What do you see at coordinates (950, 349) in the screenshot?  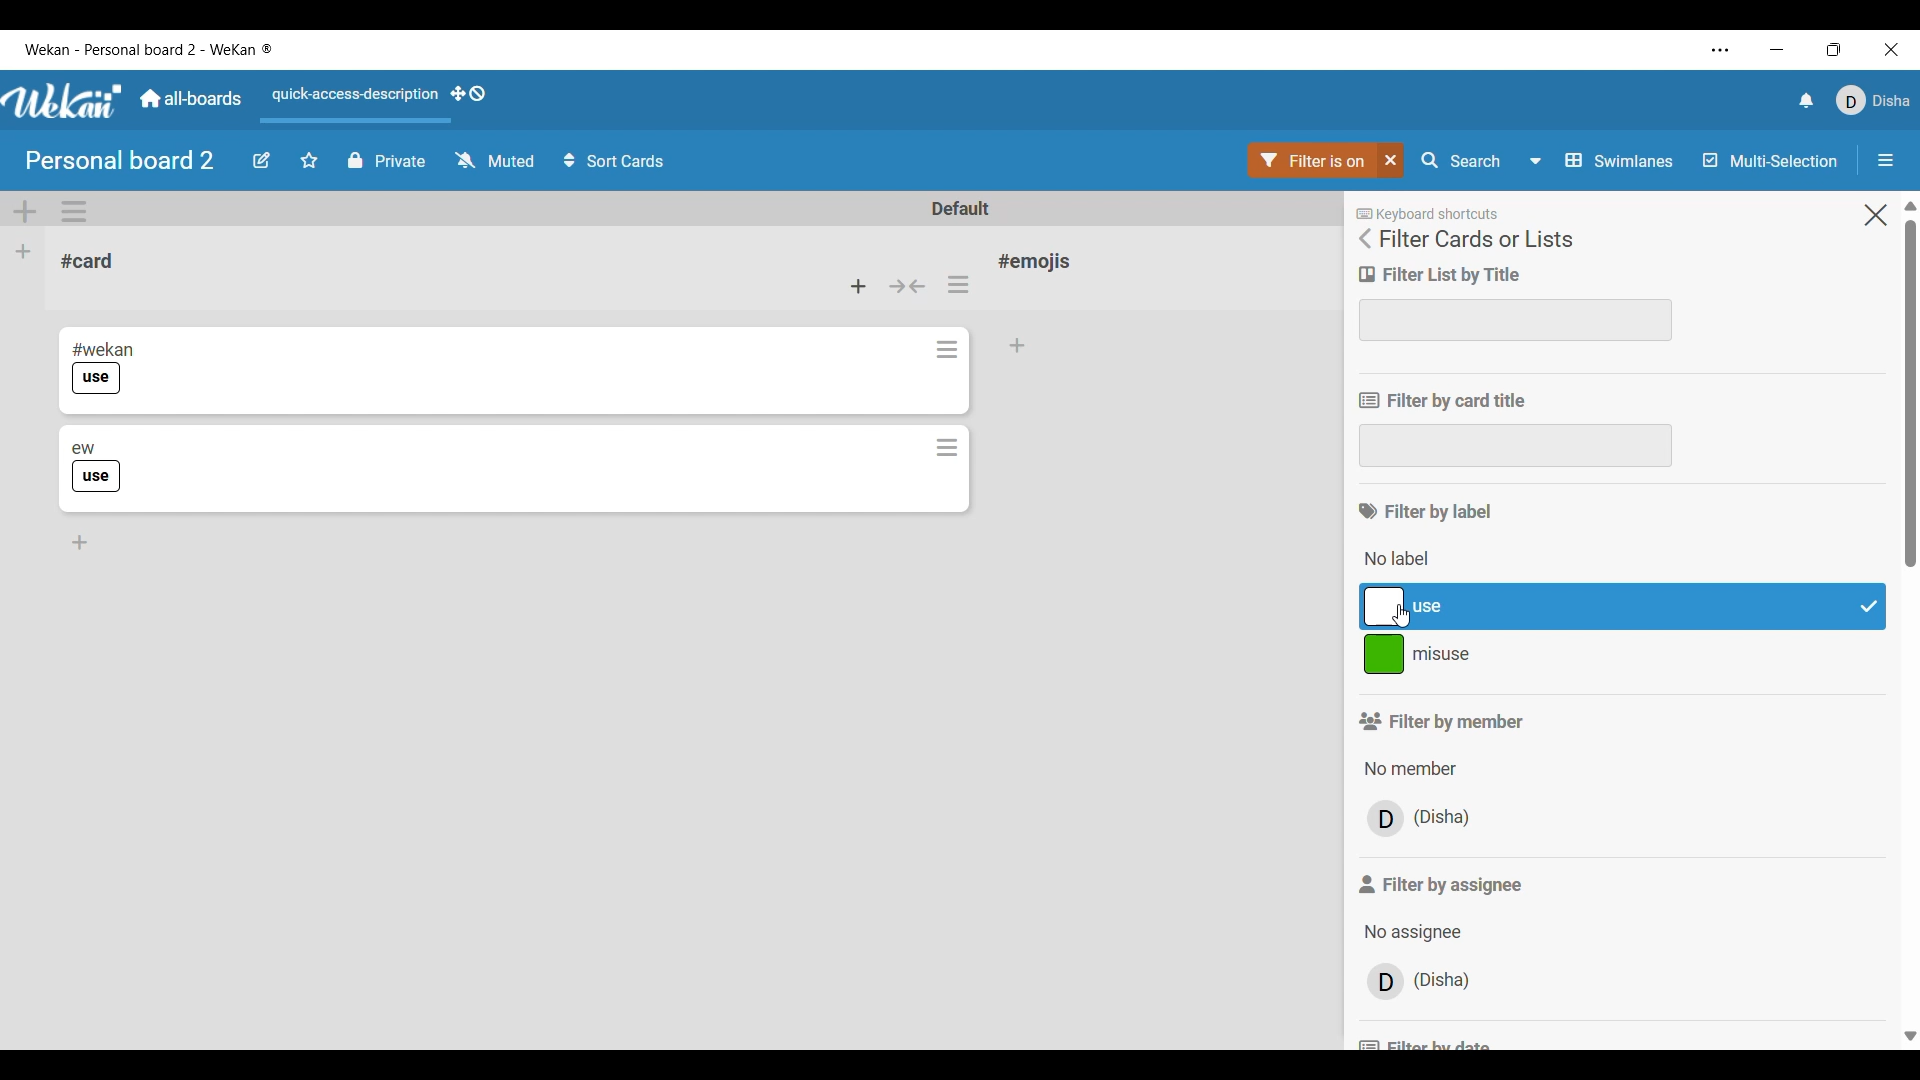 I see `Card actions for respective card` at bounding box center [950, 349].